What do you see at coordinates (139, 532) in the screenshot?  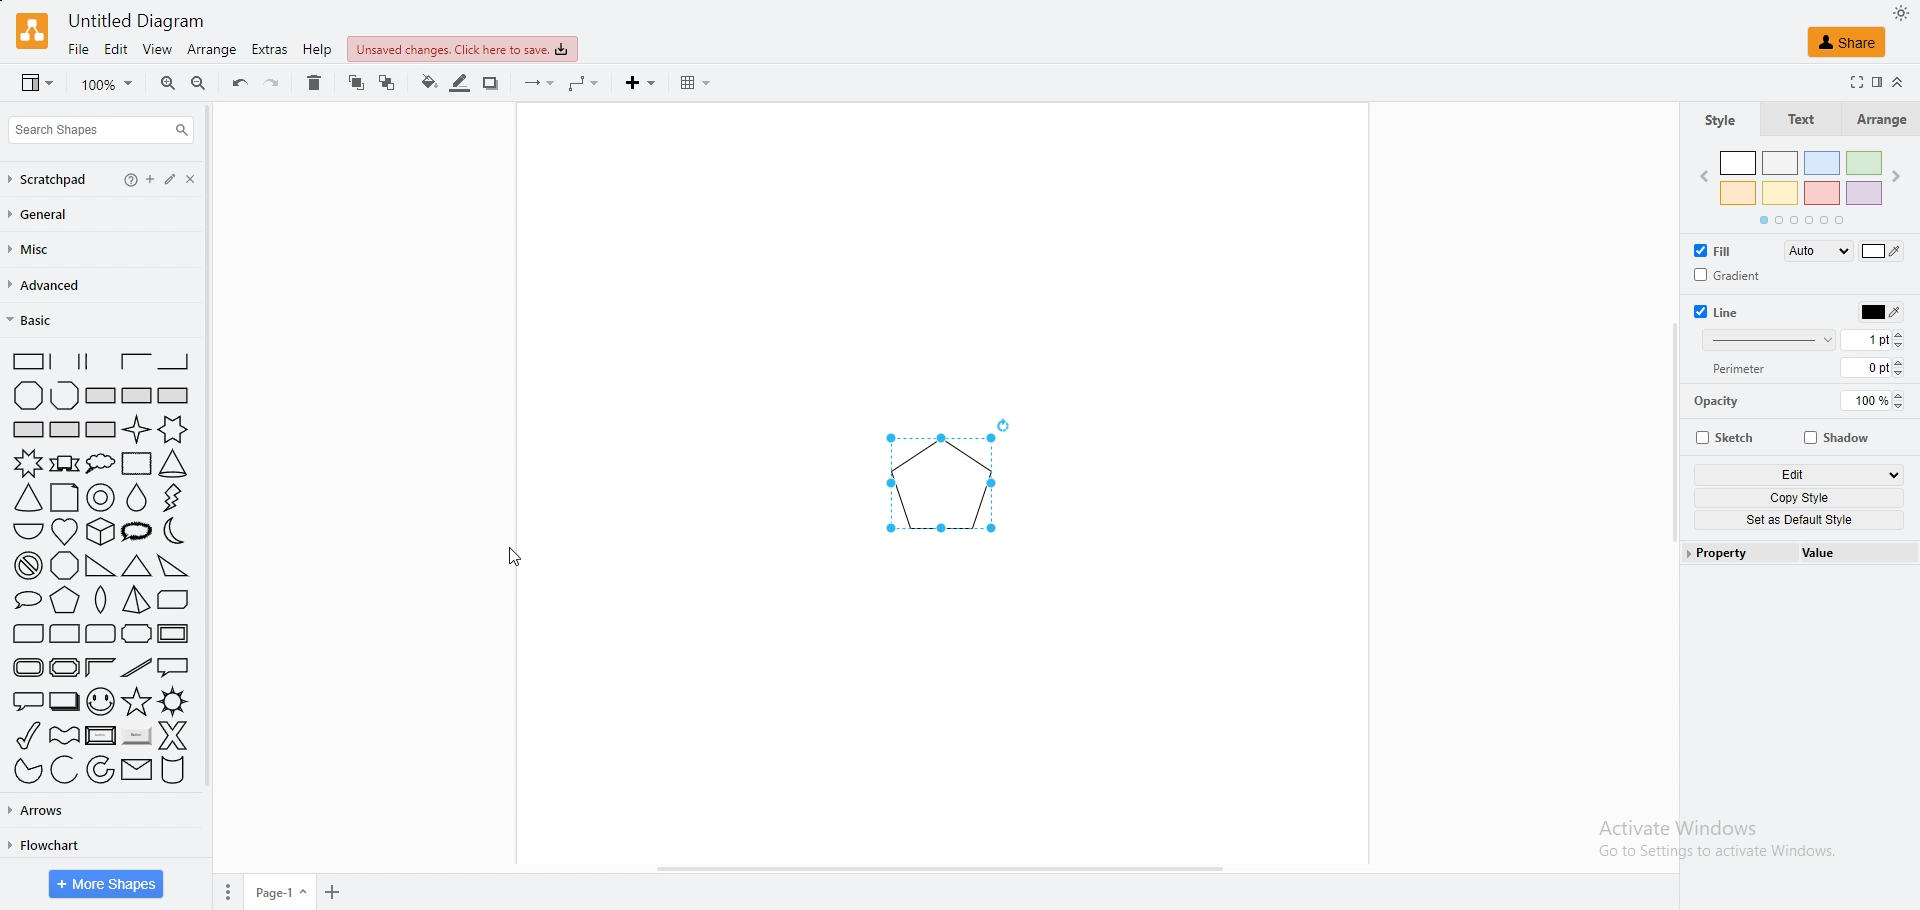 I see `loud callout` at bounding box center [139, 532].